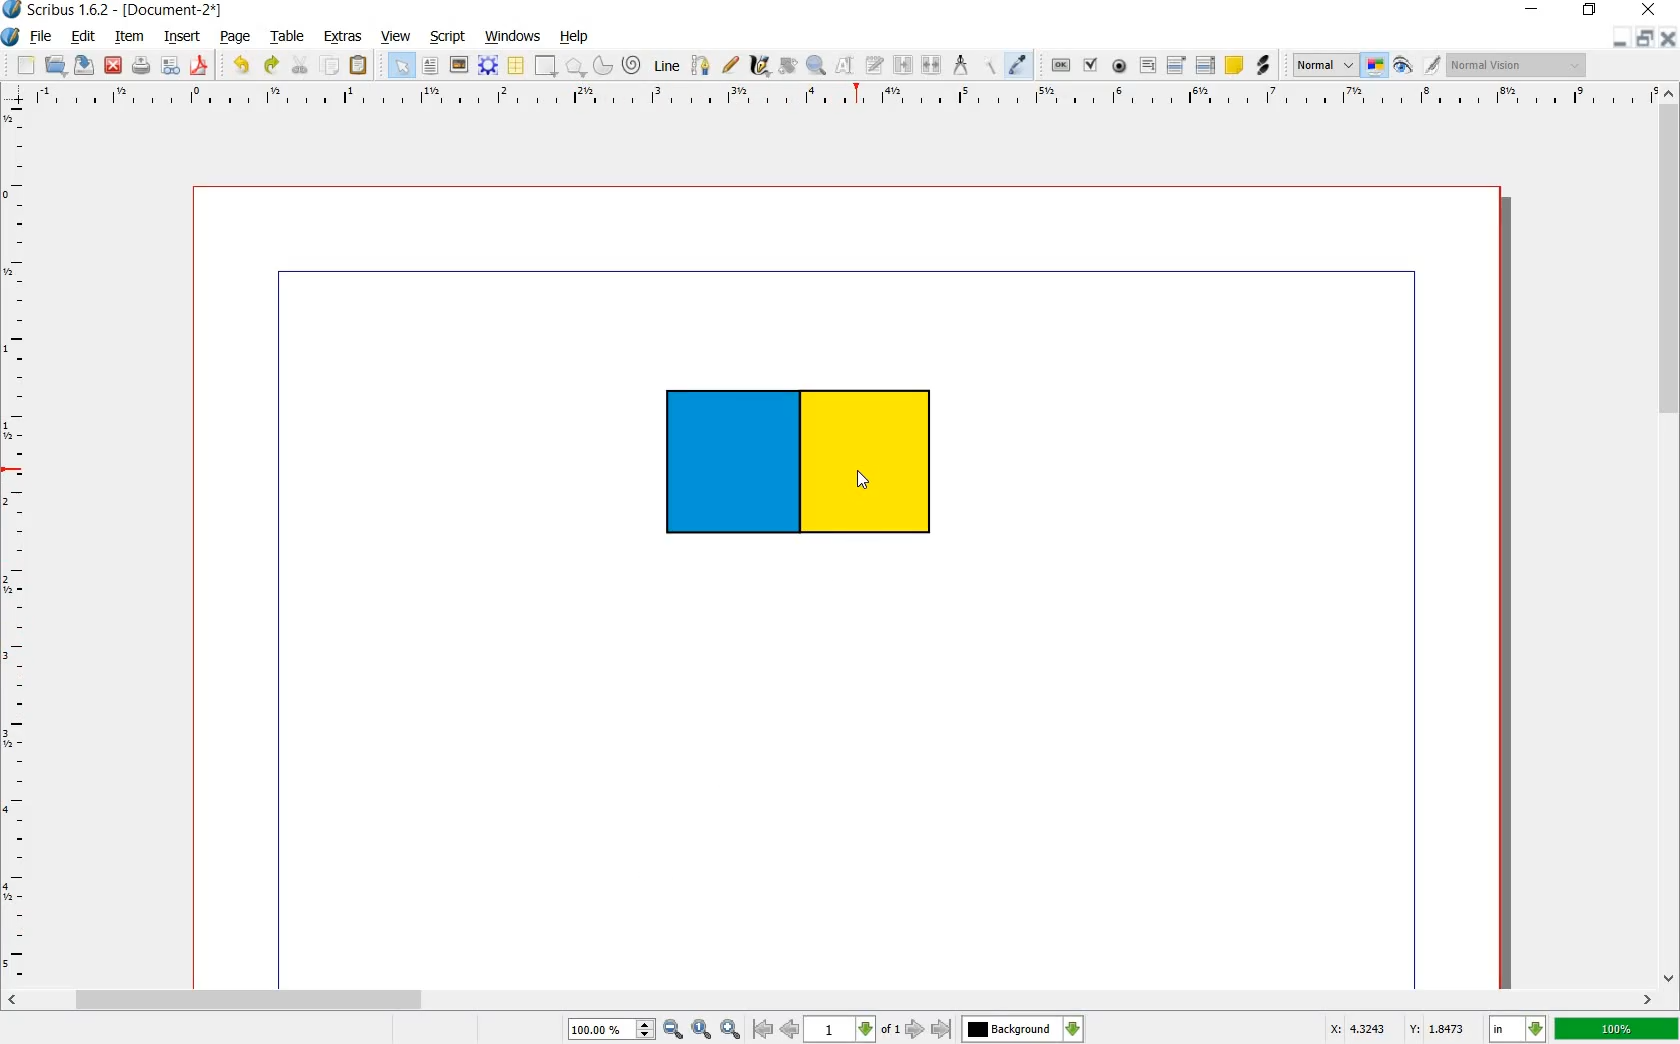 The image size is (1680, 1044). I want to click on unlink text frames, so click(933, 63).